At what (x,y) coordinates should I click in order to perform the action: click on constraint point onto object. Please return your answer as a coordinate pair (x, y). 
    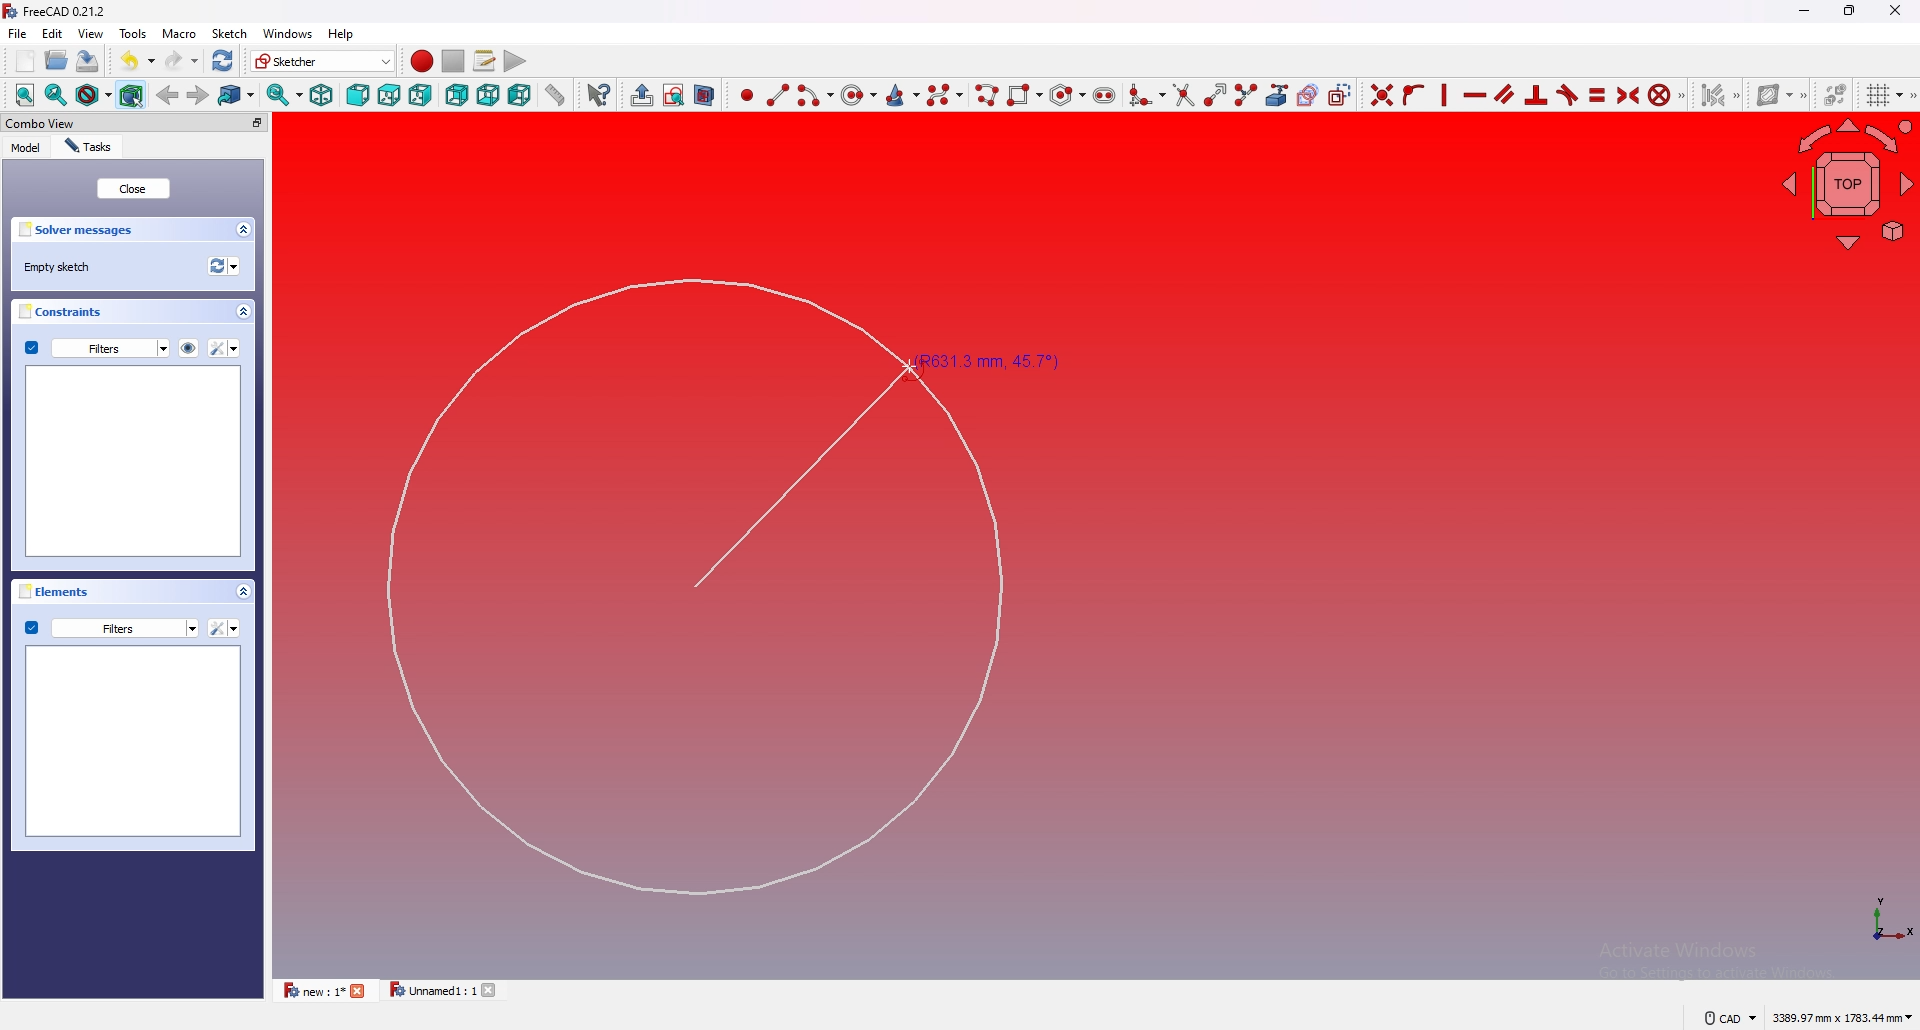
    Looking at the image, I should click on (1415, 94).